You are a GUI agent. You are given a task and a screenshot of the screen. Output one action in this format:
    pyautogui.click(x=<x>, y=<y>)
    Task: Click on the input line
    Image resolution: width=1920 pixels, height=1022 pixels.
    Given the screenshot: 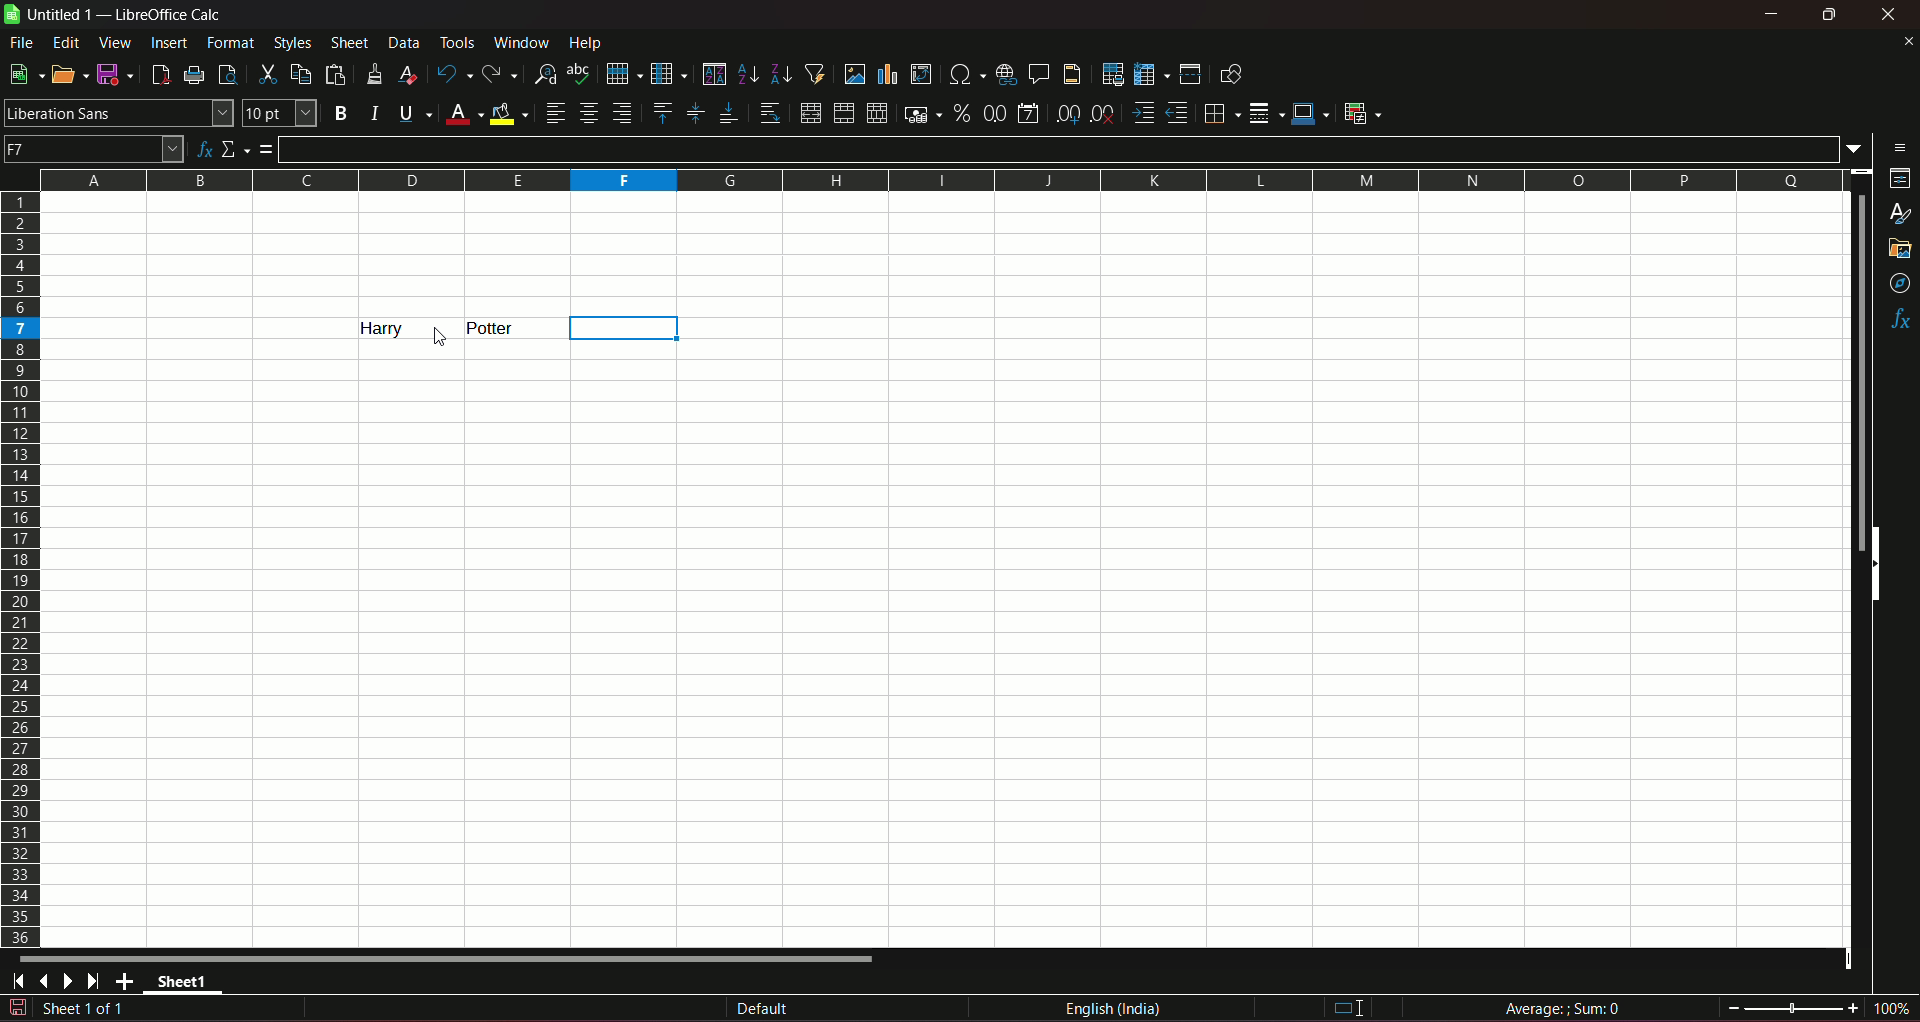 What is the action you would take?
    pyautogui.click(x=1061, y=148)
    